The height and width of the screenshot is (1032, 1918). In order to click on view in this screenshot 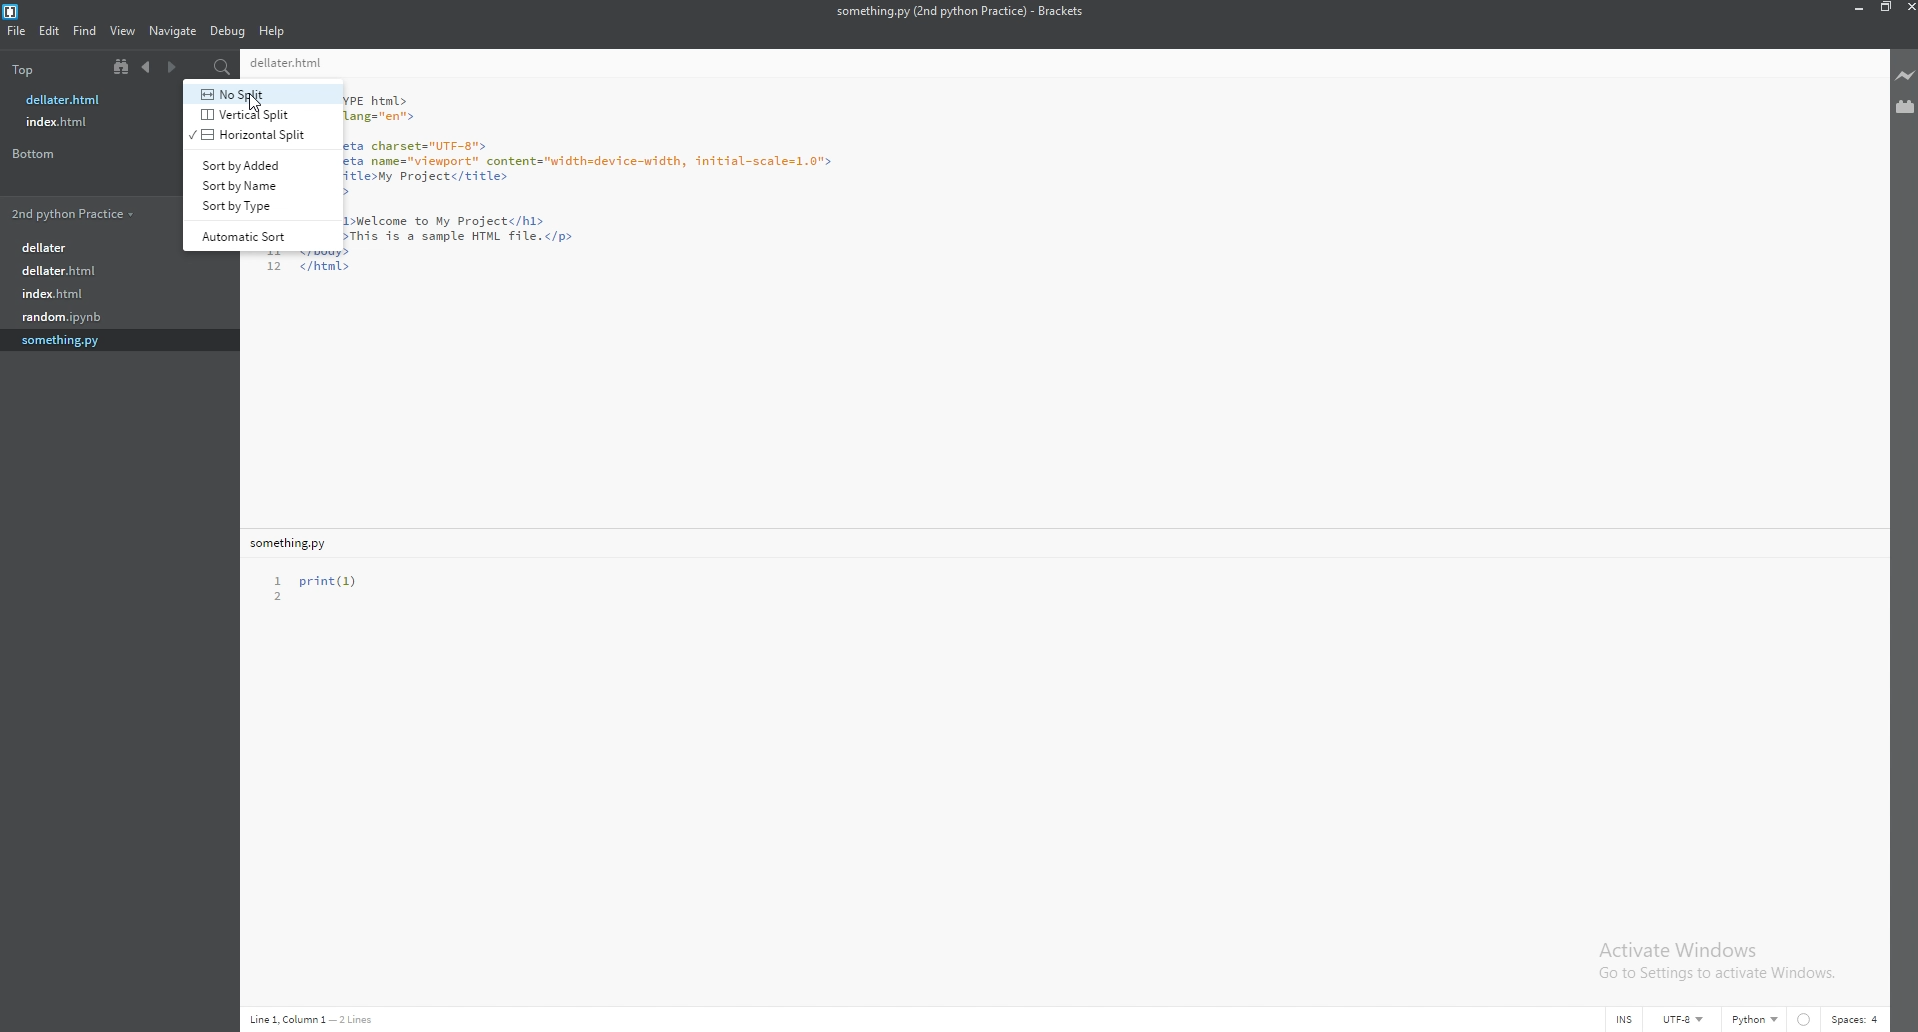, I will do `click(124, 30)`.